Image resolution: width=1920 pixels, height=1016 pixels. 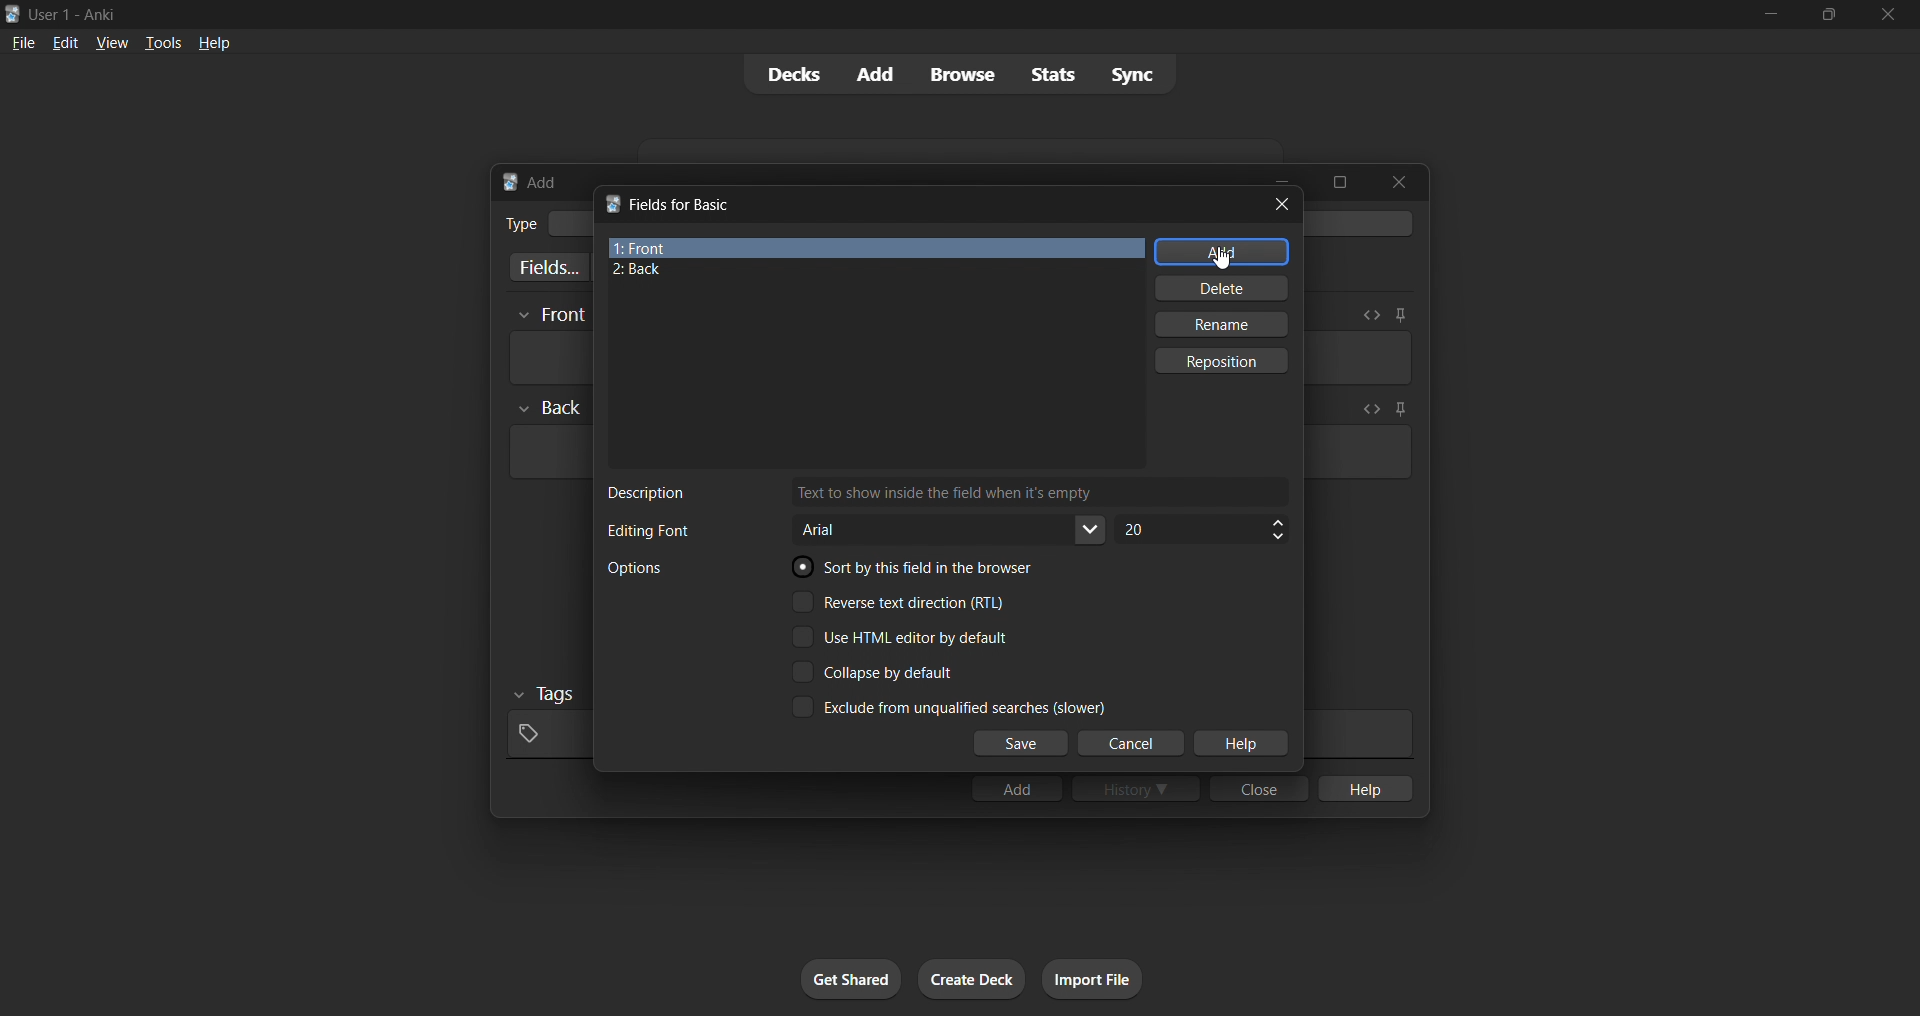 What do you see at coordinates (546, 695) in the screenshot?
I see `` at bounding box center [546, 695].